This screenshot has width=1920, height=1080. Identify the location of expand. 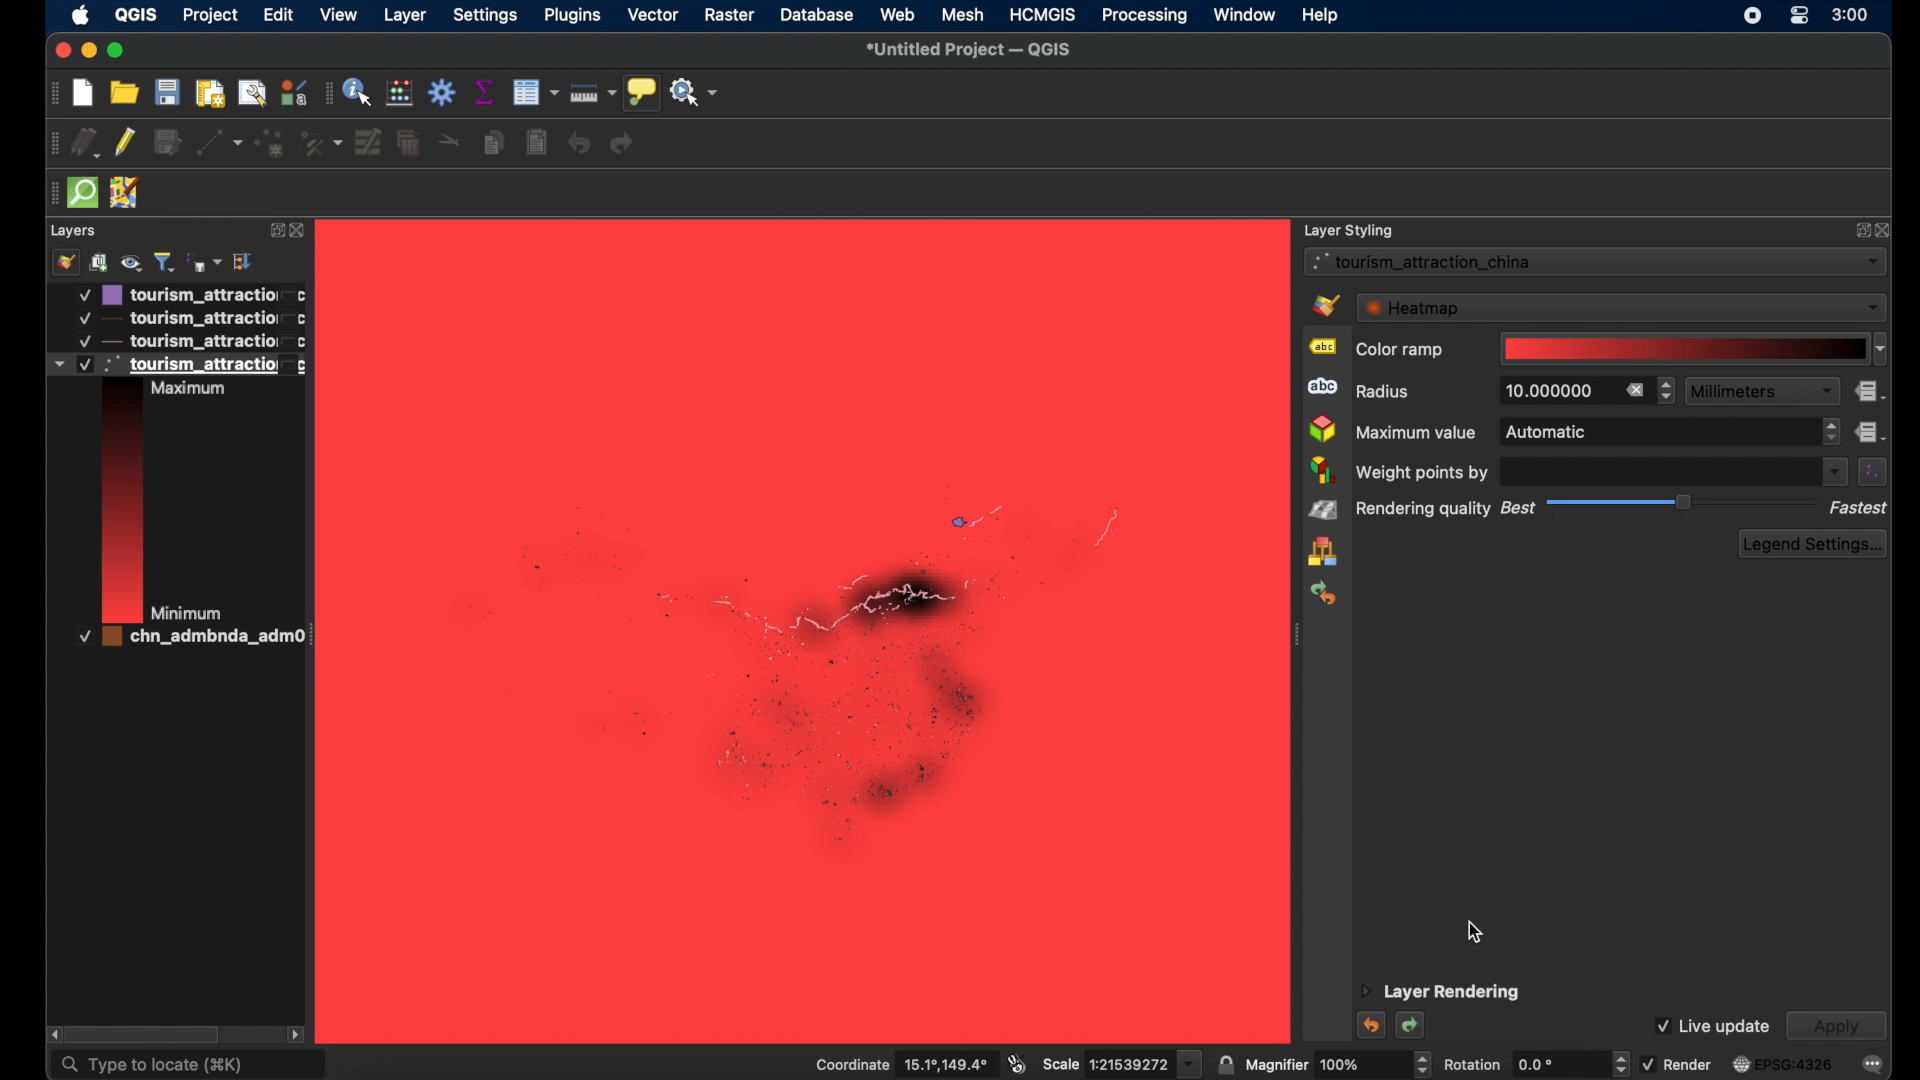
(273, 231).